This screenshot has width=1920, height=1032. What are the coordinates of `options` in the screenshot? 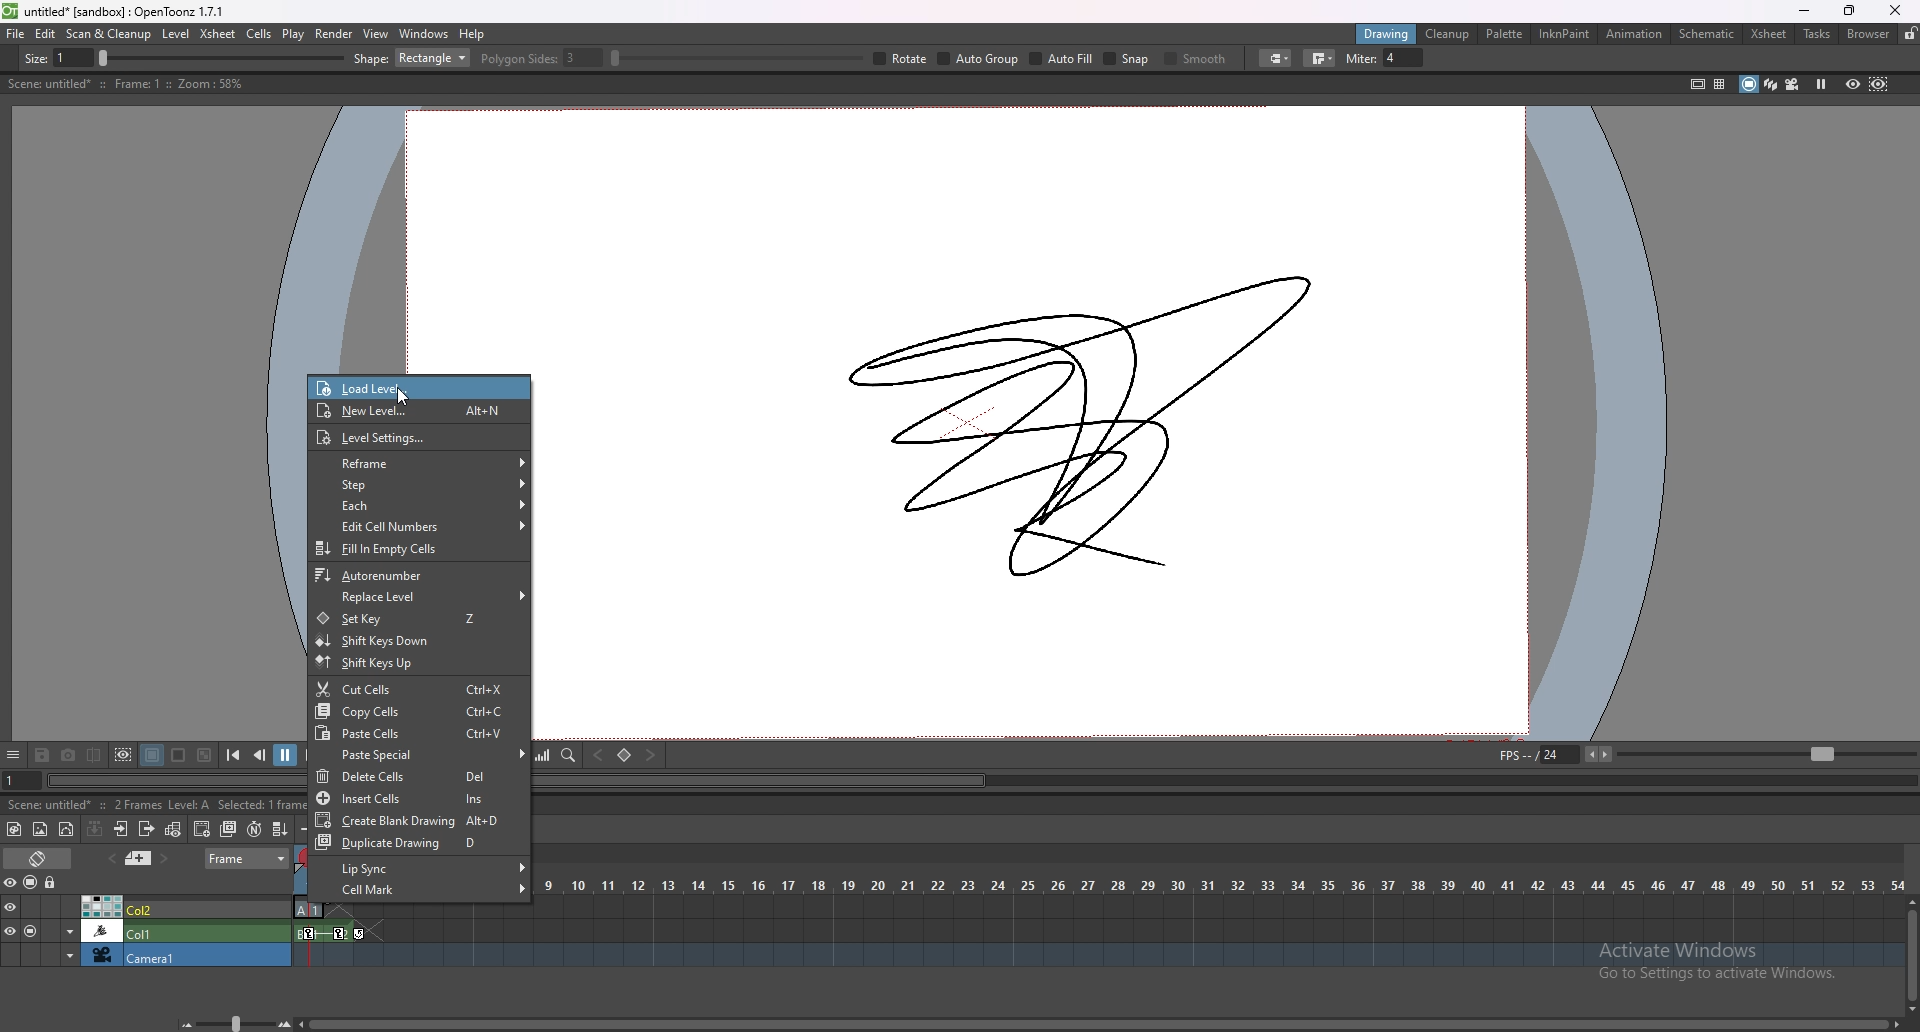 It's located at (13, 756).